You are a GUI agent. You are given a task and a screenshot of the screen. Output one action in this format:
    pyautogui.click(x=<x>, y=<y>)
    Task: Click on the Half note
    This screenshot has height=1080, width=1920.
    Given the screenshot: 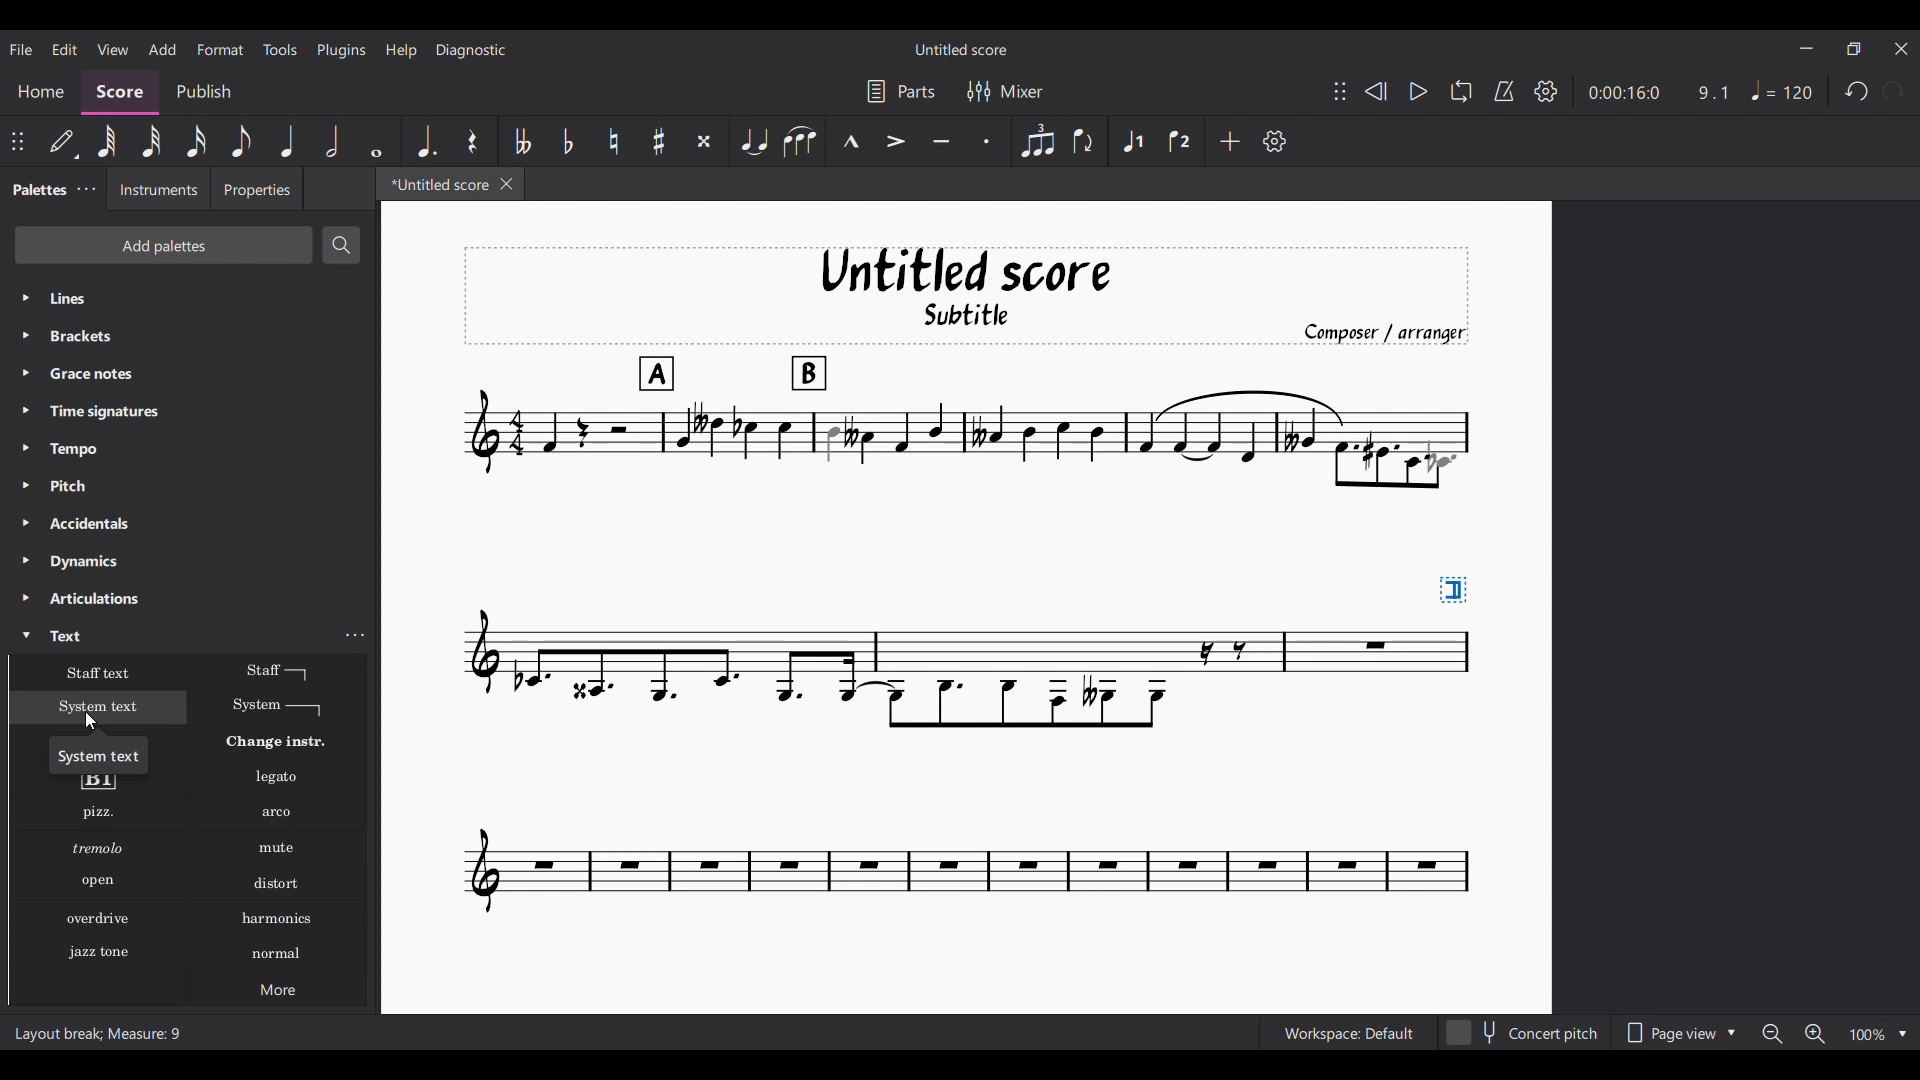 What is the action you would take?
    pyautogui.click(x=332, y=140)
    